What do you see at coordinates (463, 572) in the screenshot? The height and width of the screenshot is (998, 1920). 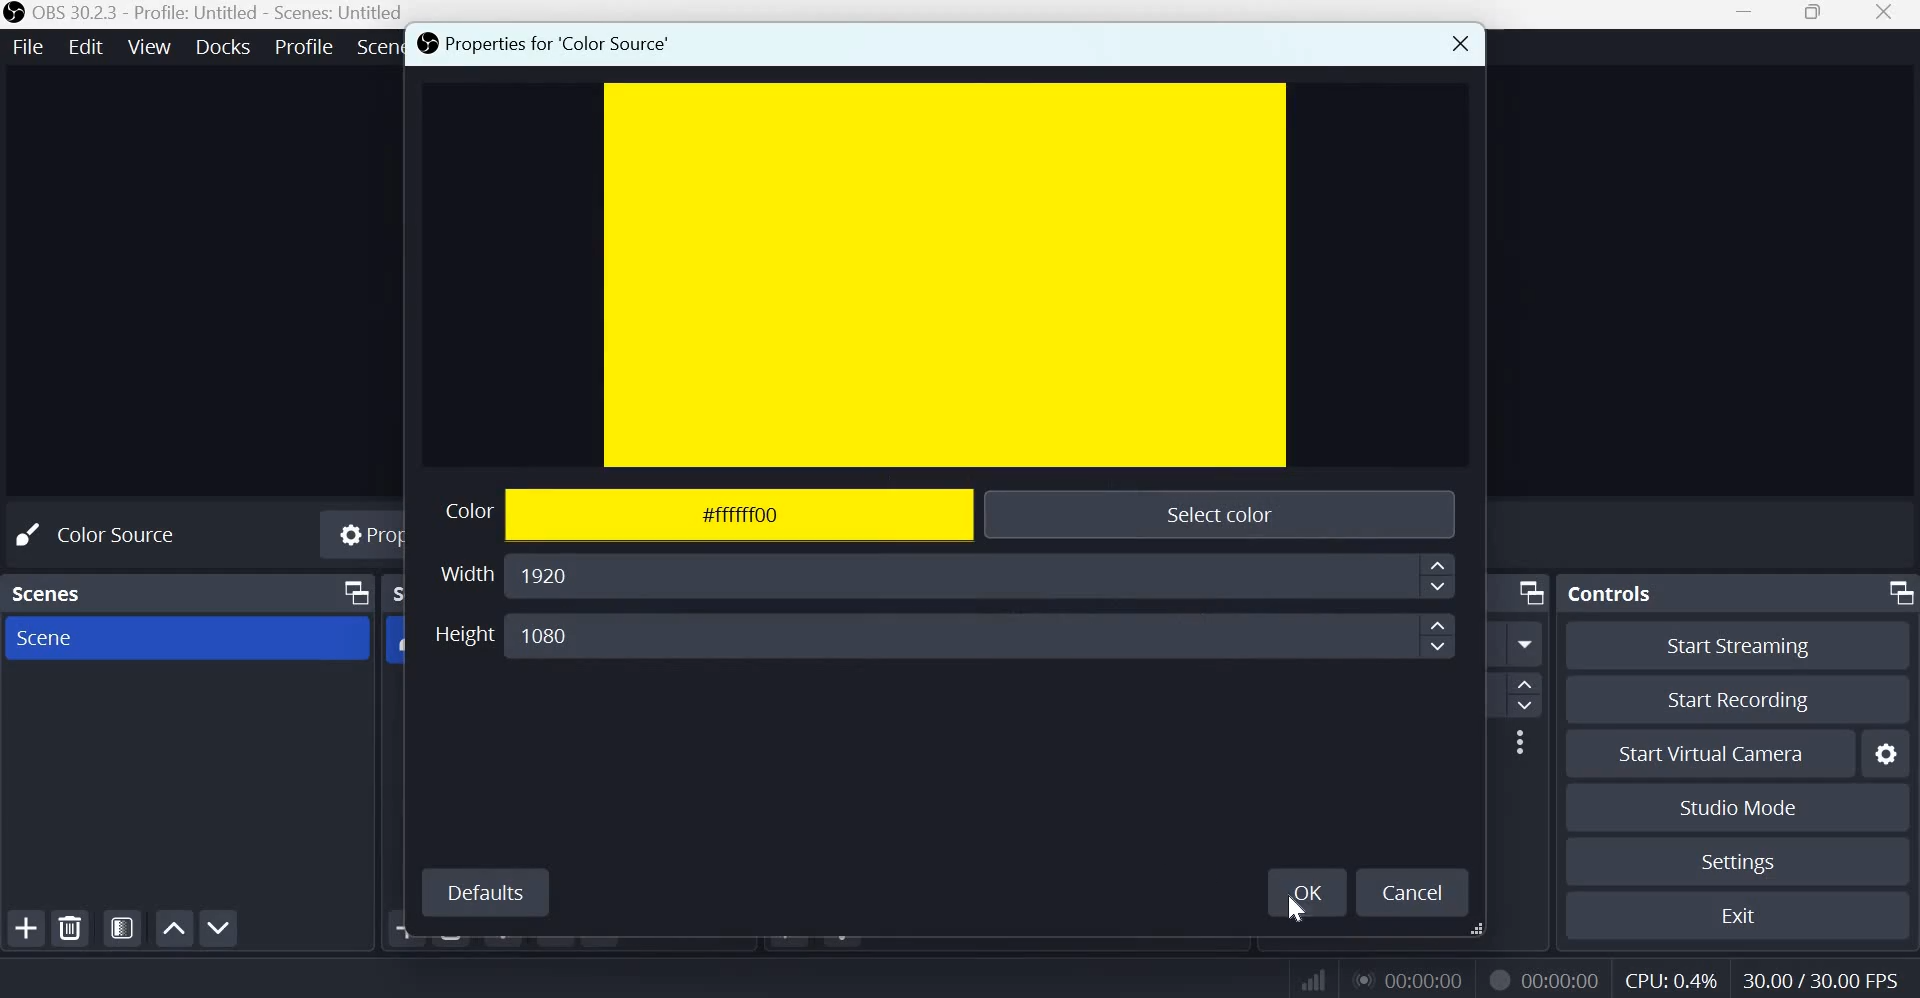 I see `Width` at bounding box center [463, 572].